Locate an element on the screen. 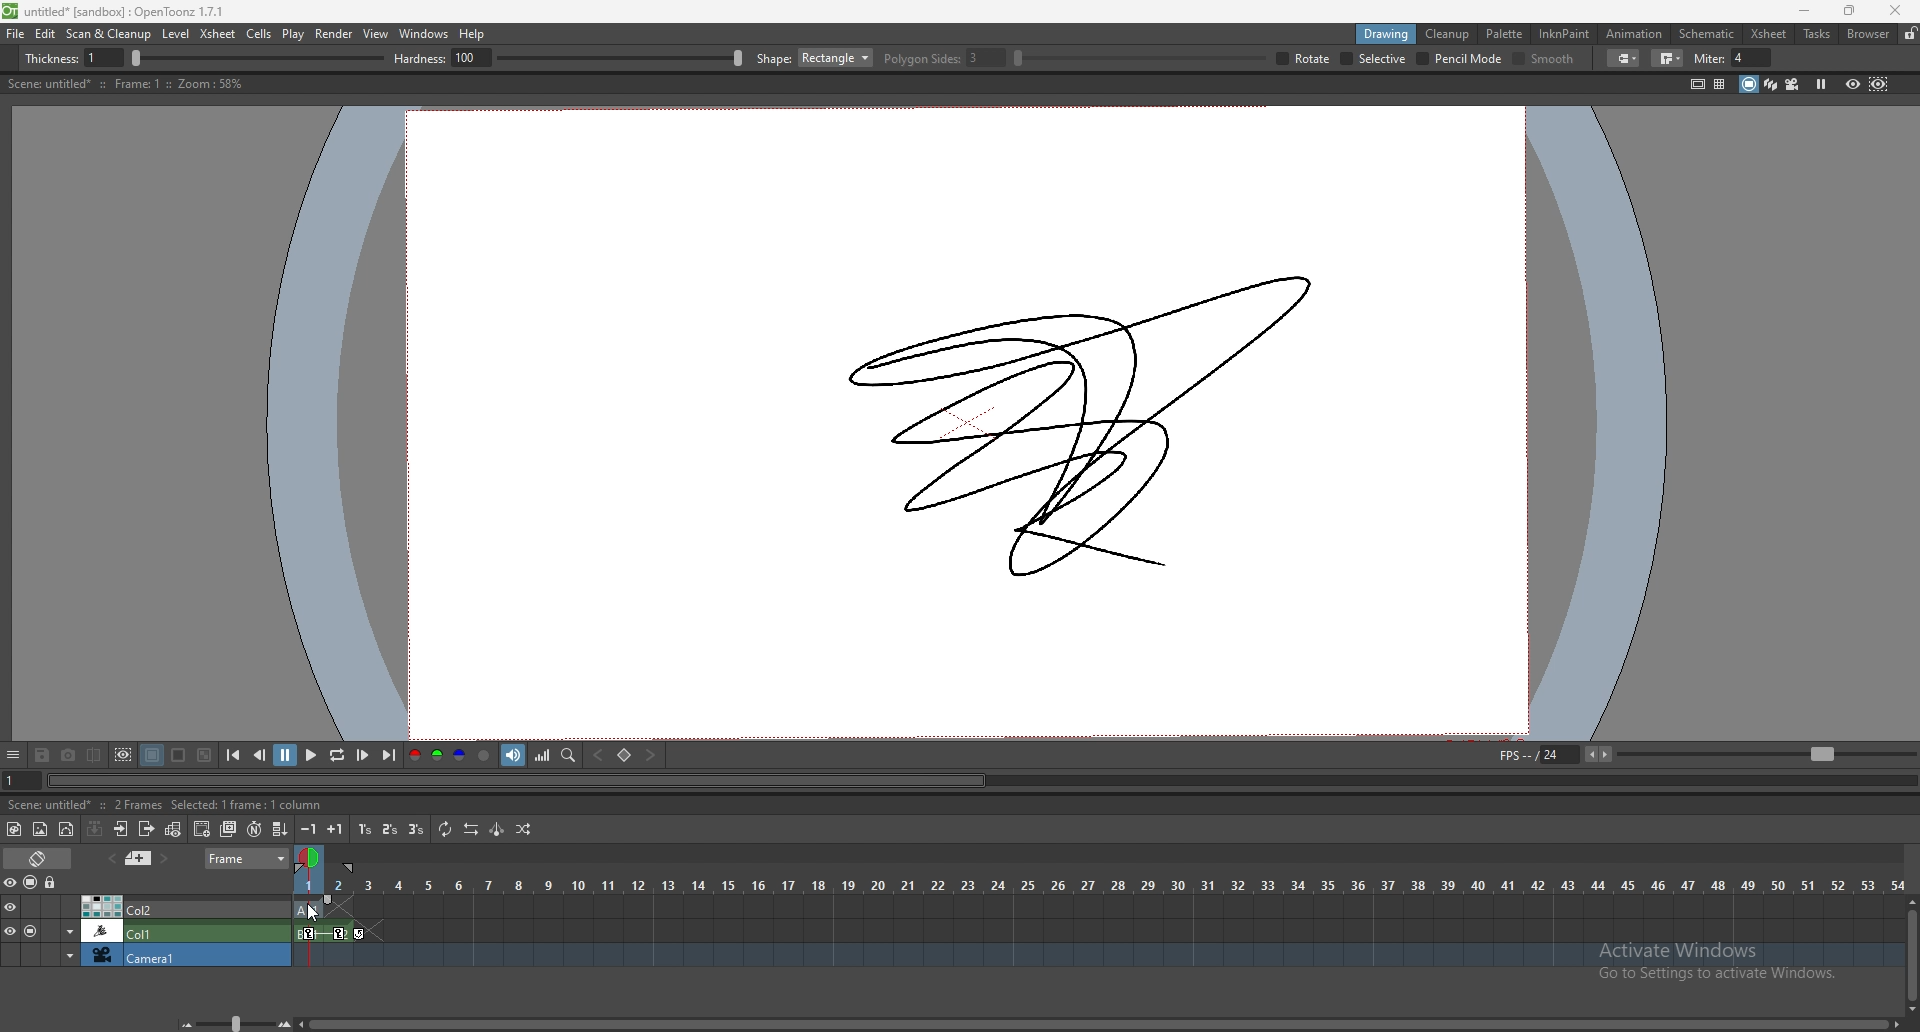 The height and width of the screenshot is (1032, 1920). join is located at coordinates (1671, 58).